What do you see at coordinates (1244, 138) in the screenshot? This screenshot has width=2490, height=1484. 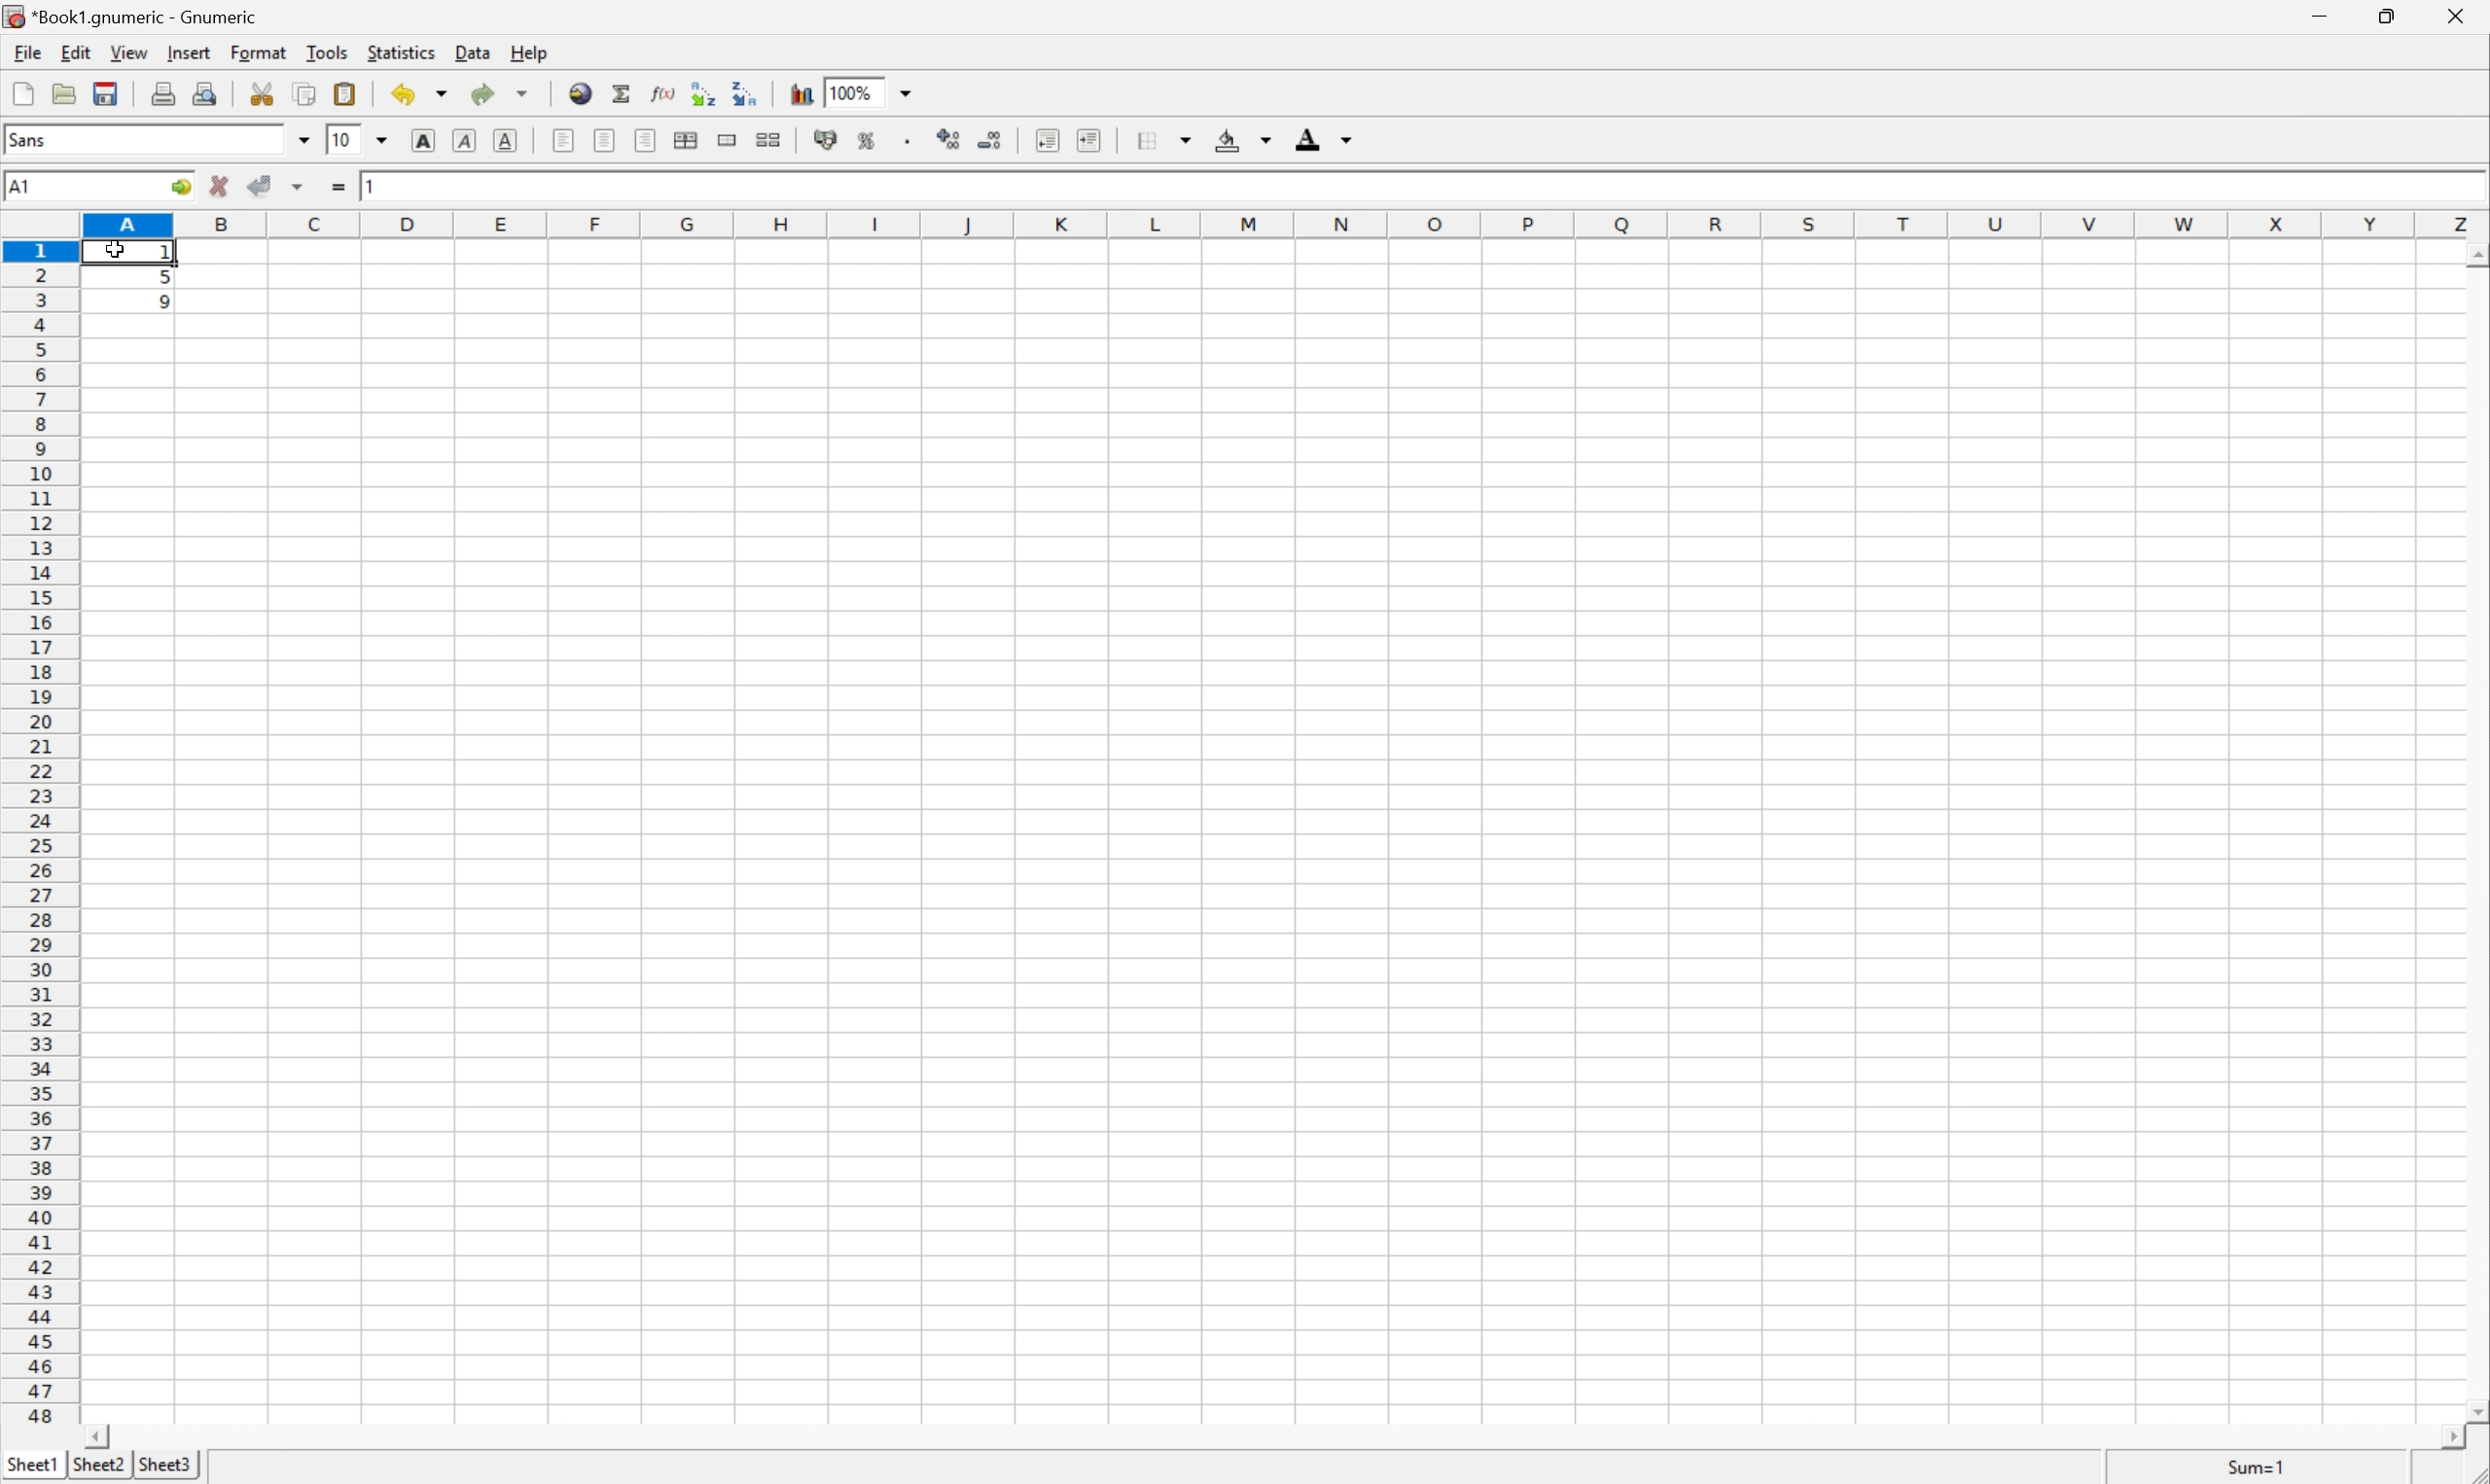 I see `background` at bounding box center [1244, 138].